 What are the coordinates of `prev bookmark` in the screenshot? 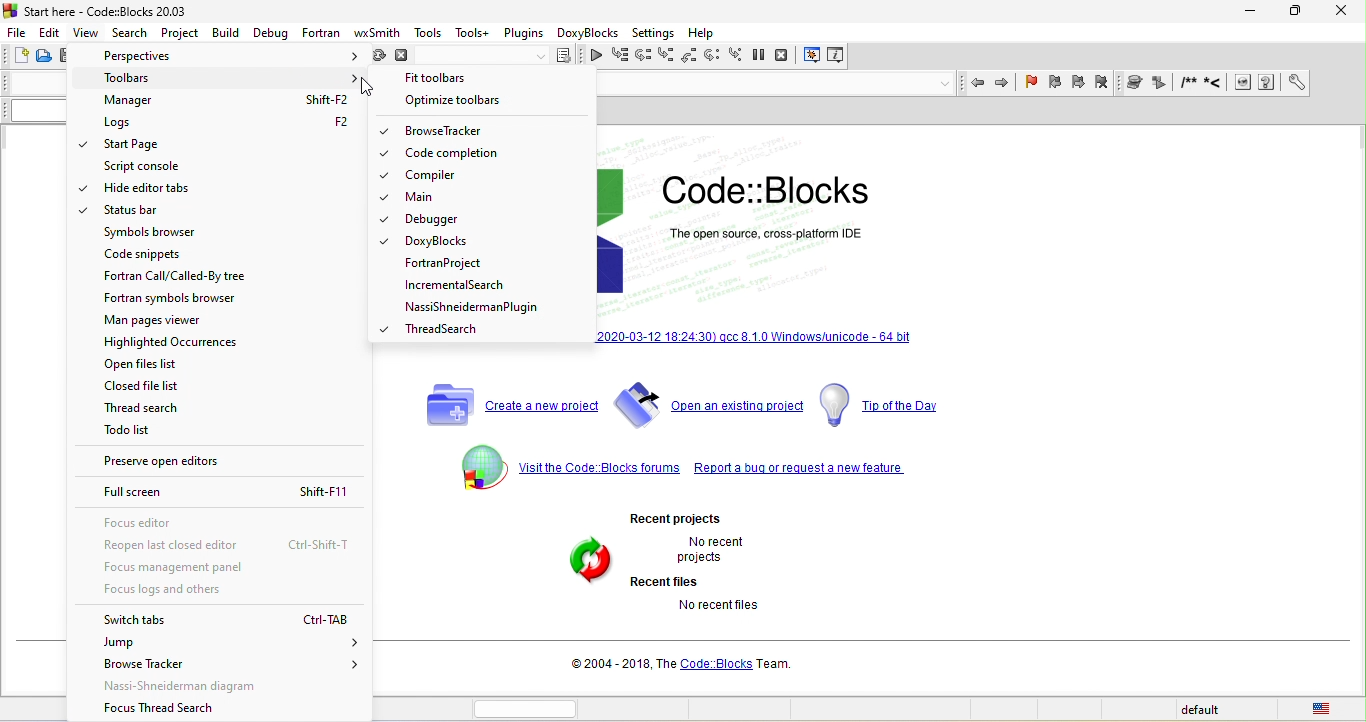 It's located at (1055, 85).